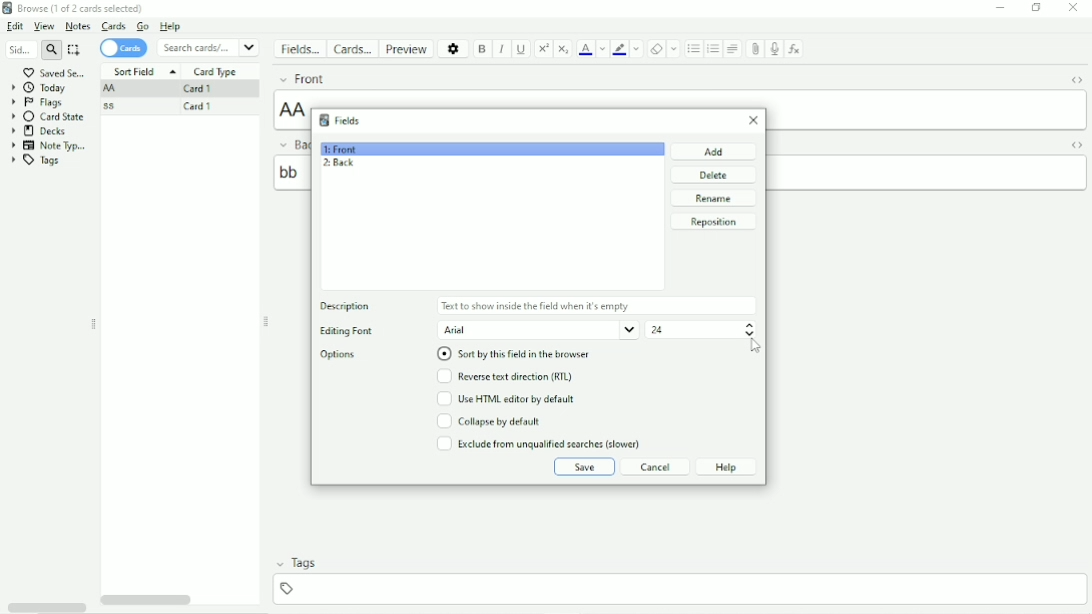  What do you see at coordinates (405, 48) in the screenshot?
I see `Preview` at bounding box center [405, 48].